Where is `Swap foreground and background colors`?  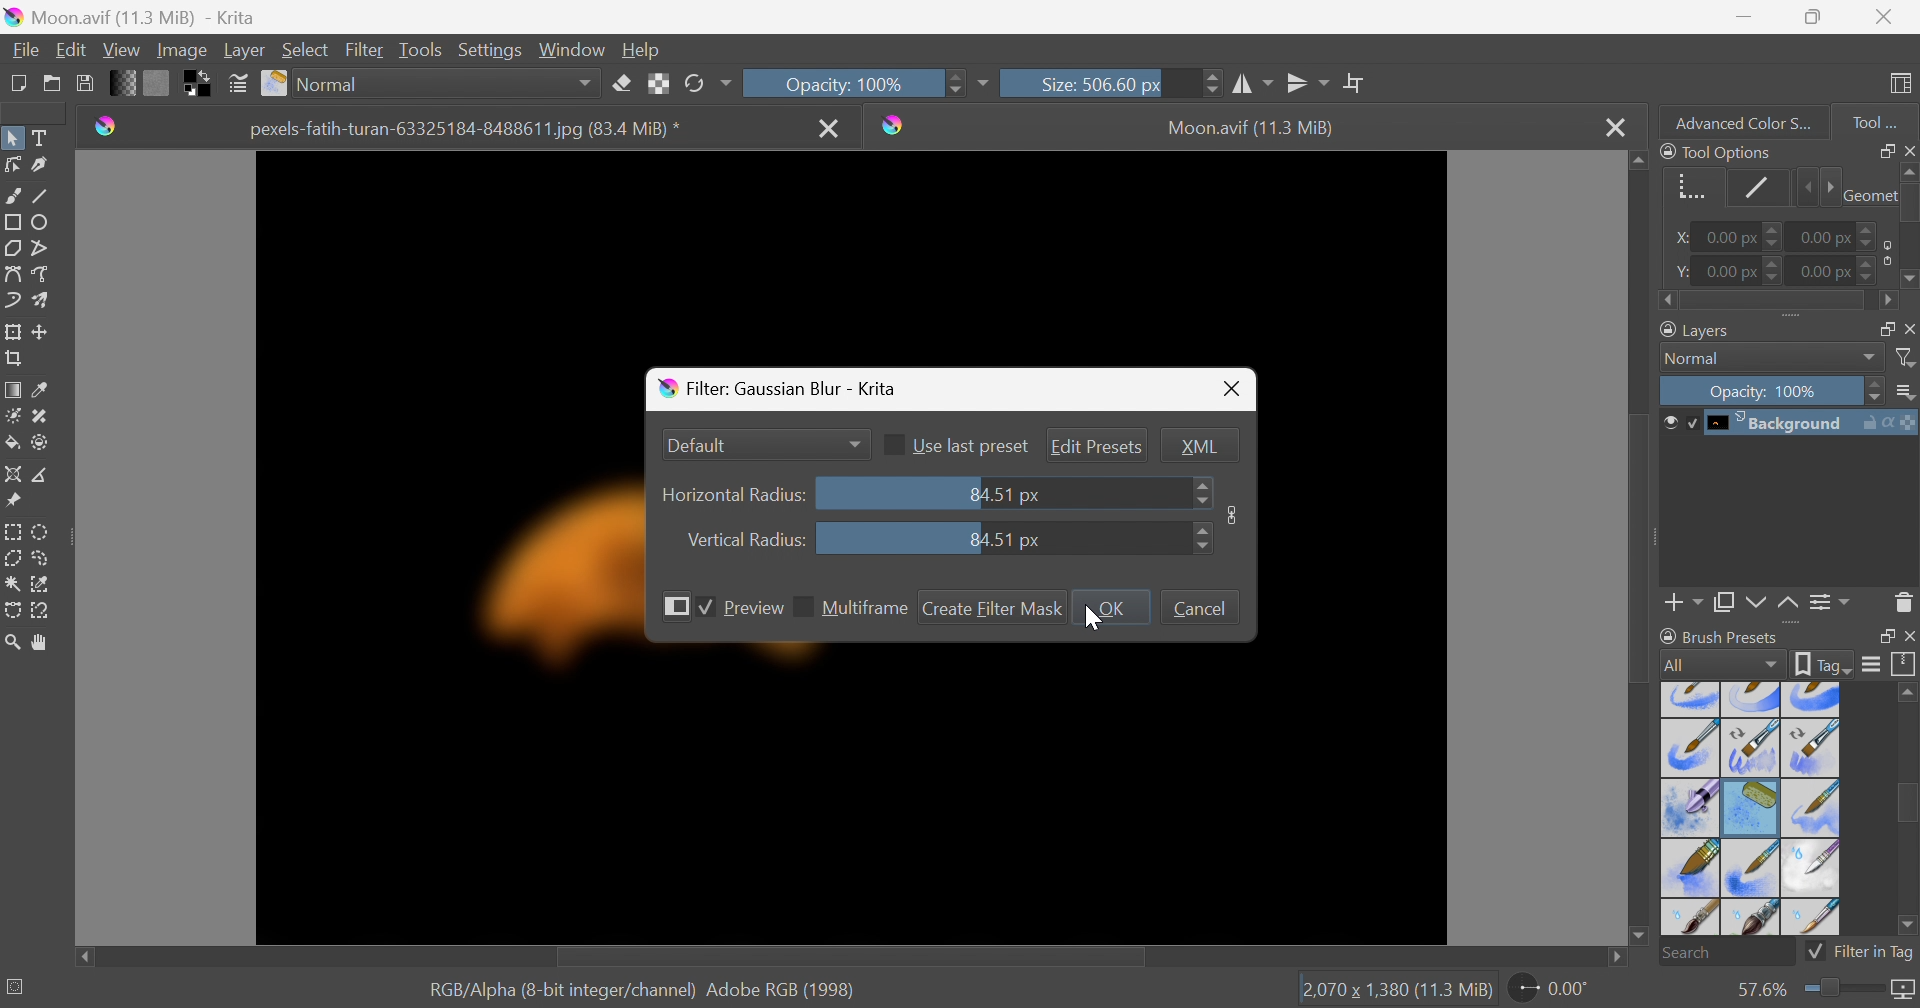 Swap foreground and background colors is located at coordinates (201, 84).